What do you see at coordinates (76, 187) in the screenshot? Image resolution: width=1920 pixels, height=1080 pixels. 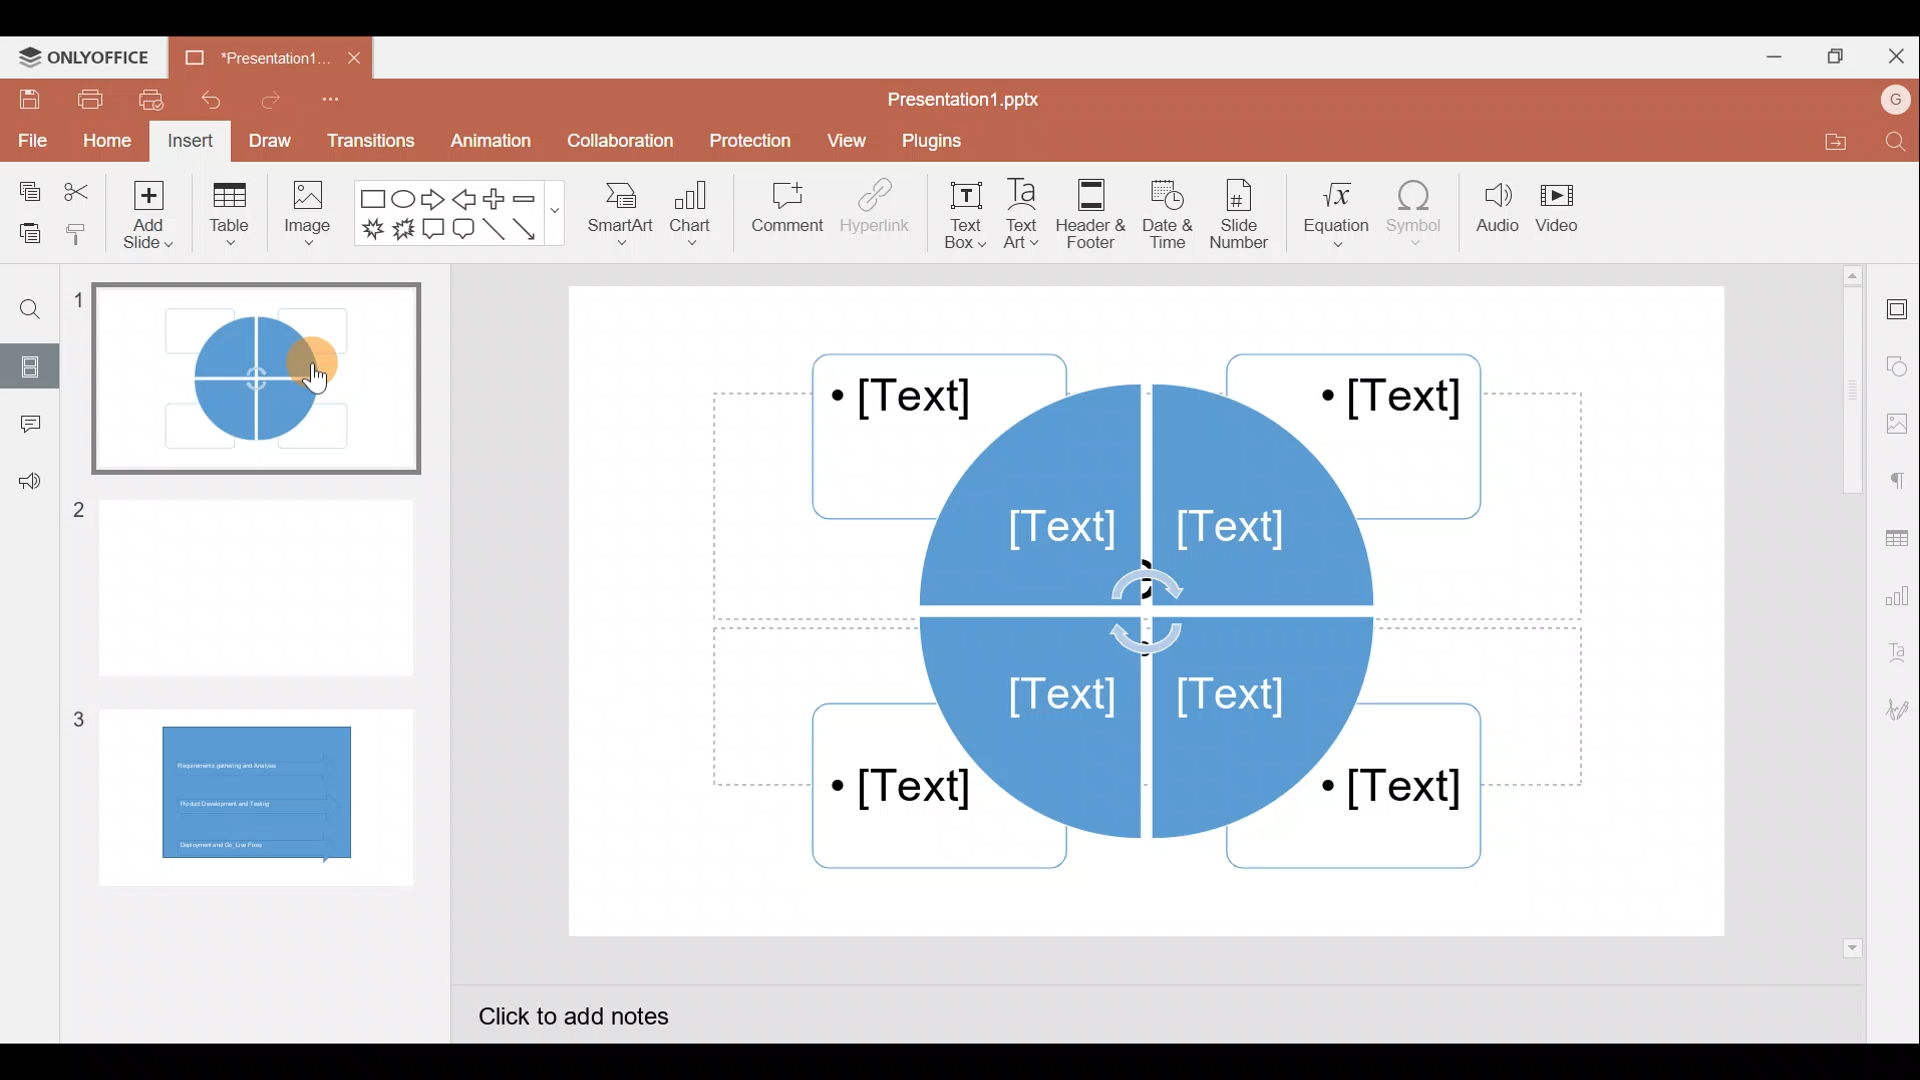 I see `Cut` at bounding box center [76, 187].